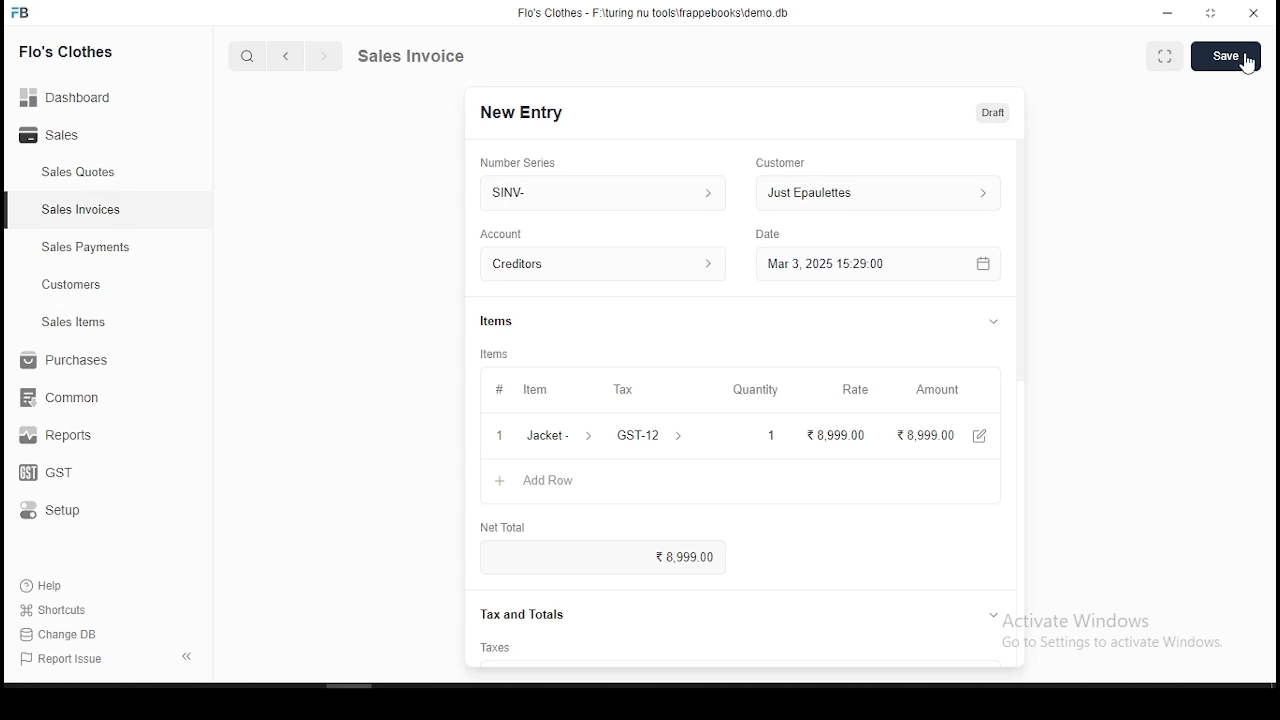 This screenshot has width=1280, height=720. What do you see at coordinates (514, 615) in the screenshot?
I see `Tax and Totals` at bounding box center [514, 615].